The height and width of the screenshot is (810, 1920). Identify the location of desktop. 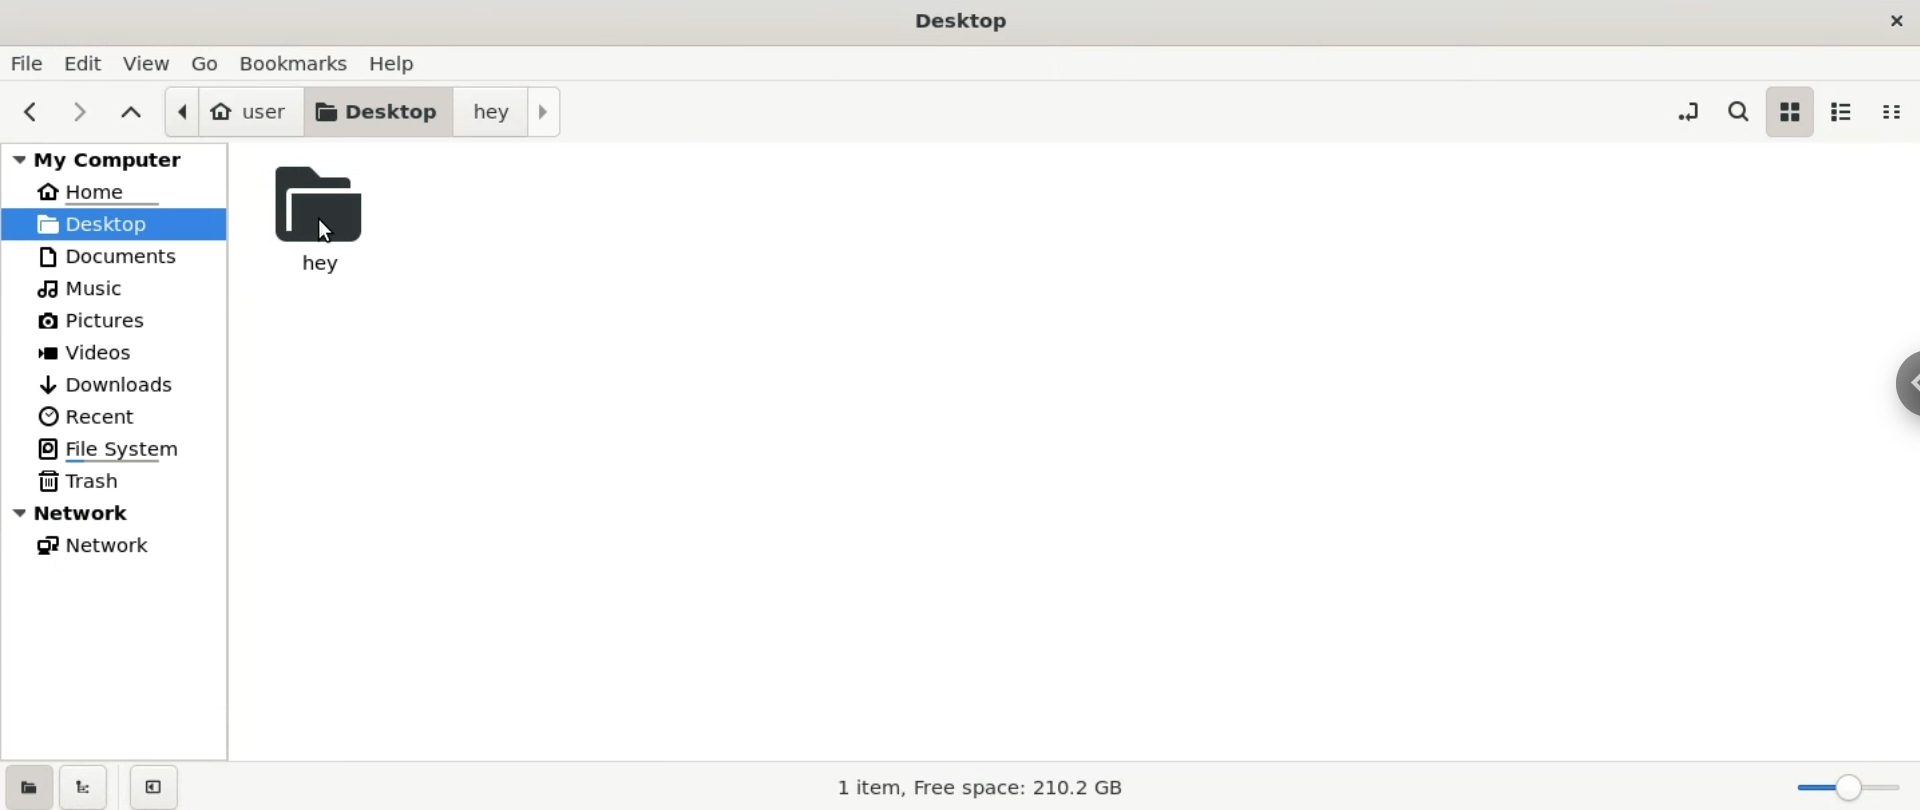
(379, 113).